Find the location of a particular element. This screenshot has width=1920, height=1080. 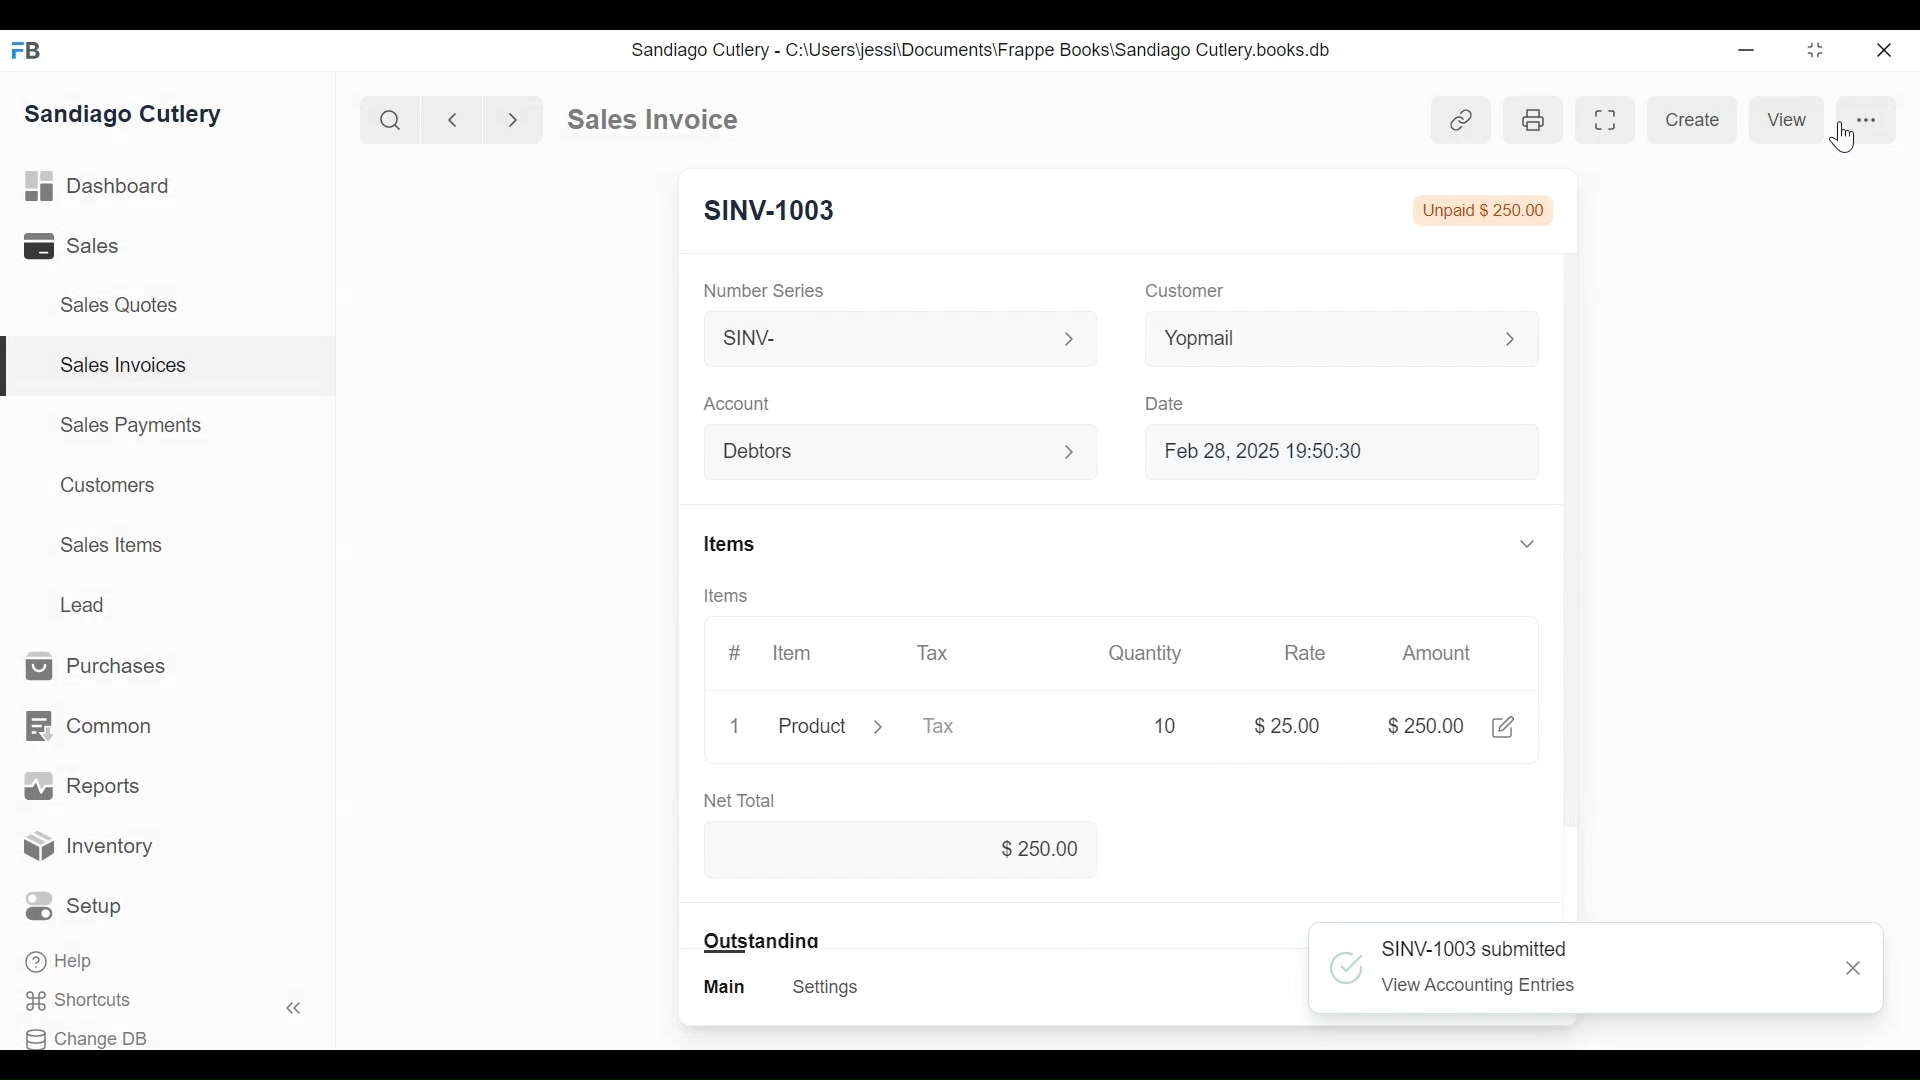

link is located at coordinates (1462, 120).